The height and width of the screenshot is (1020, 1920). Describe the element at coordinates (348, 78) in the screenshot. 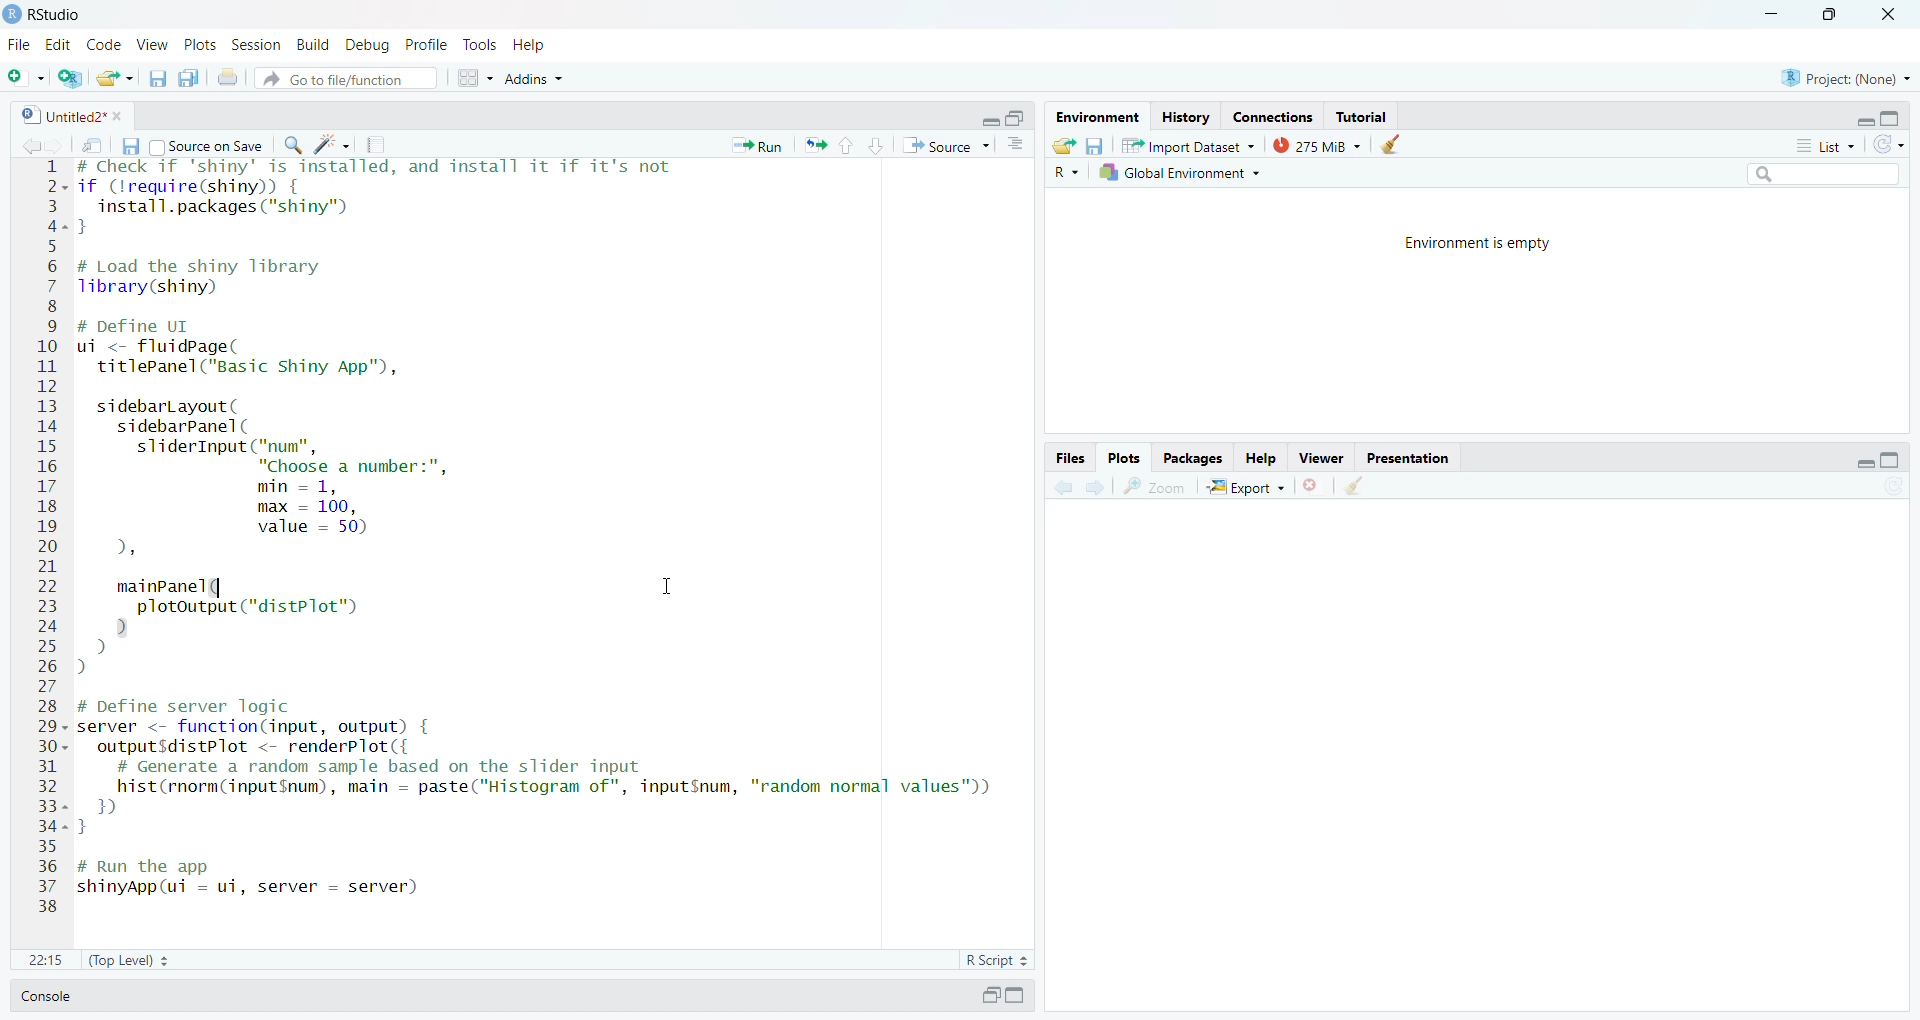

I see `file search` at that location.